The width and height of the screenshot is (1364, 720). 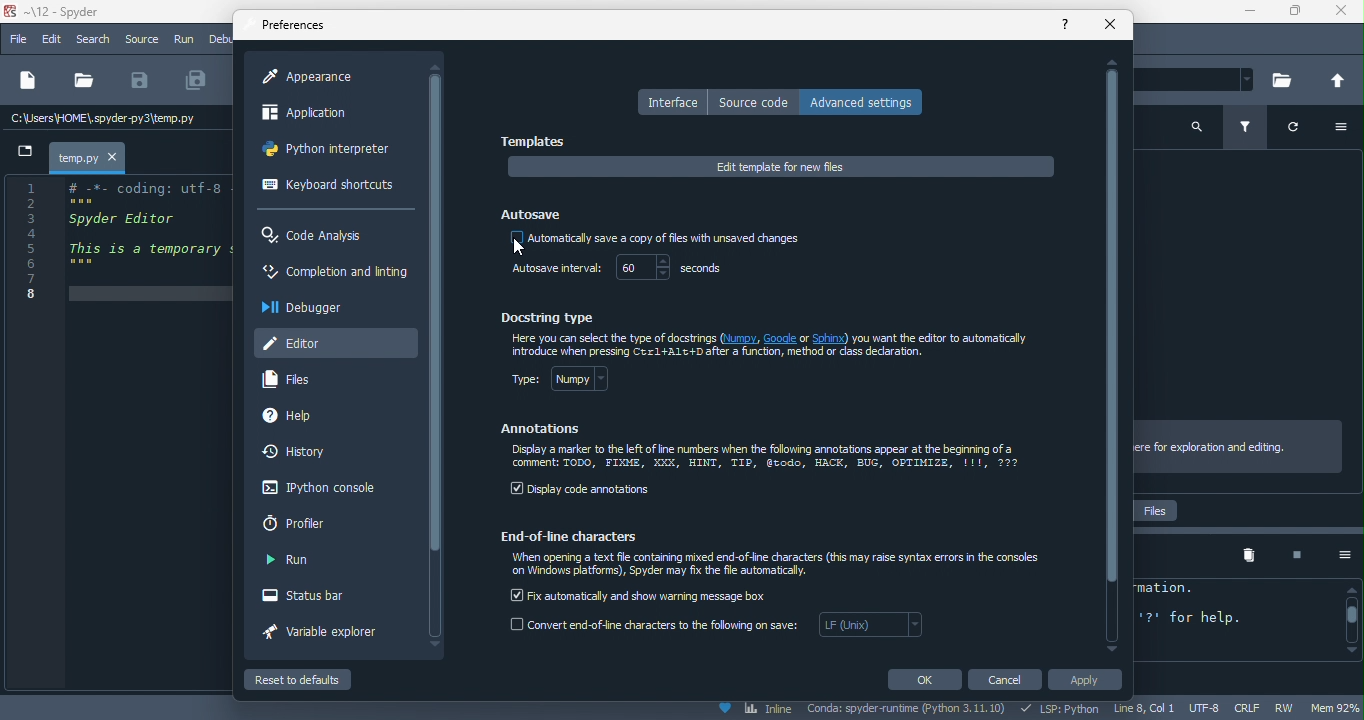 What do you see at coordinates (332, 153) in the screenshot?
I see `python interpreter` at bounding box center [332, 153].